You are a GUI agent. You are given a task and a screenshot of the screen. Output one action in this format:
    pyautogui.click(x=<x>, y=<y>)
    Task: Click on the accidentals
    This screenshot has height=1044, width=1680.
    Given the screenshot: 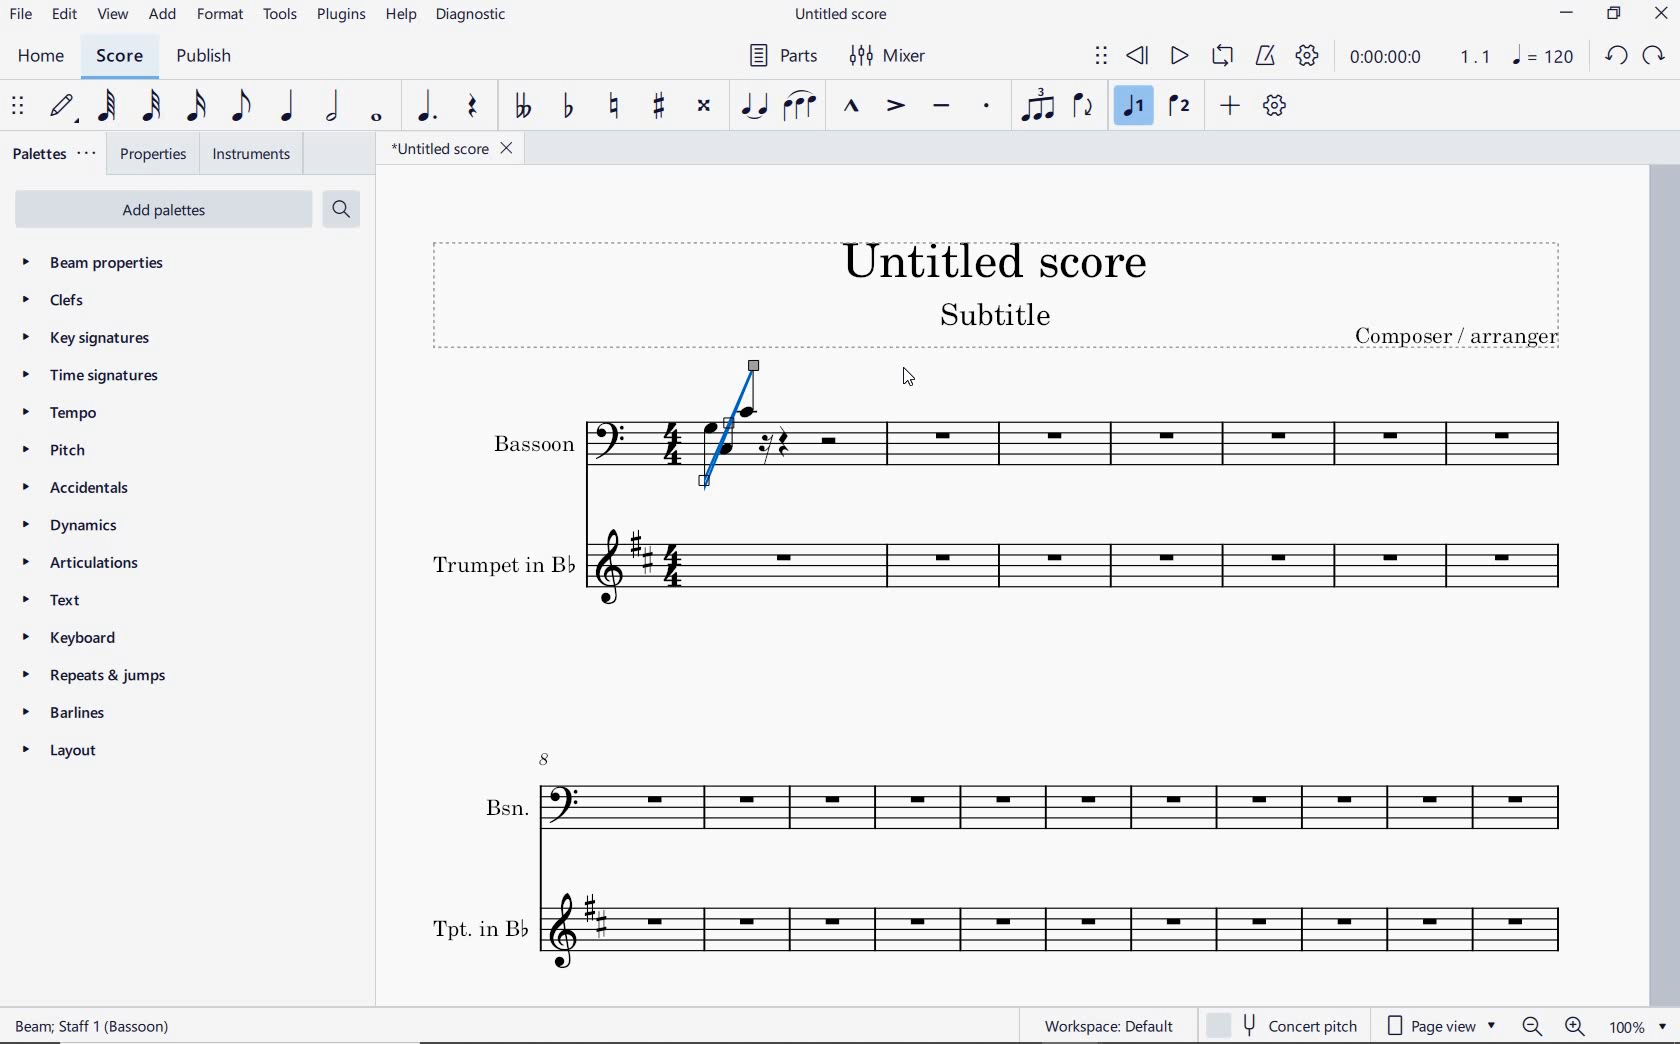 What is the action you would take?
    pyautogui.click(x=80, y=486)
    